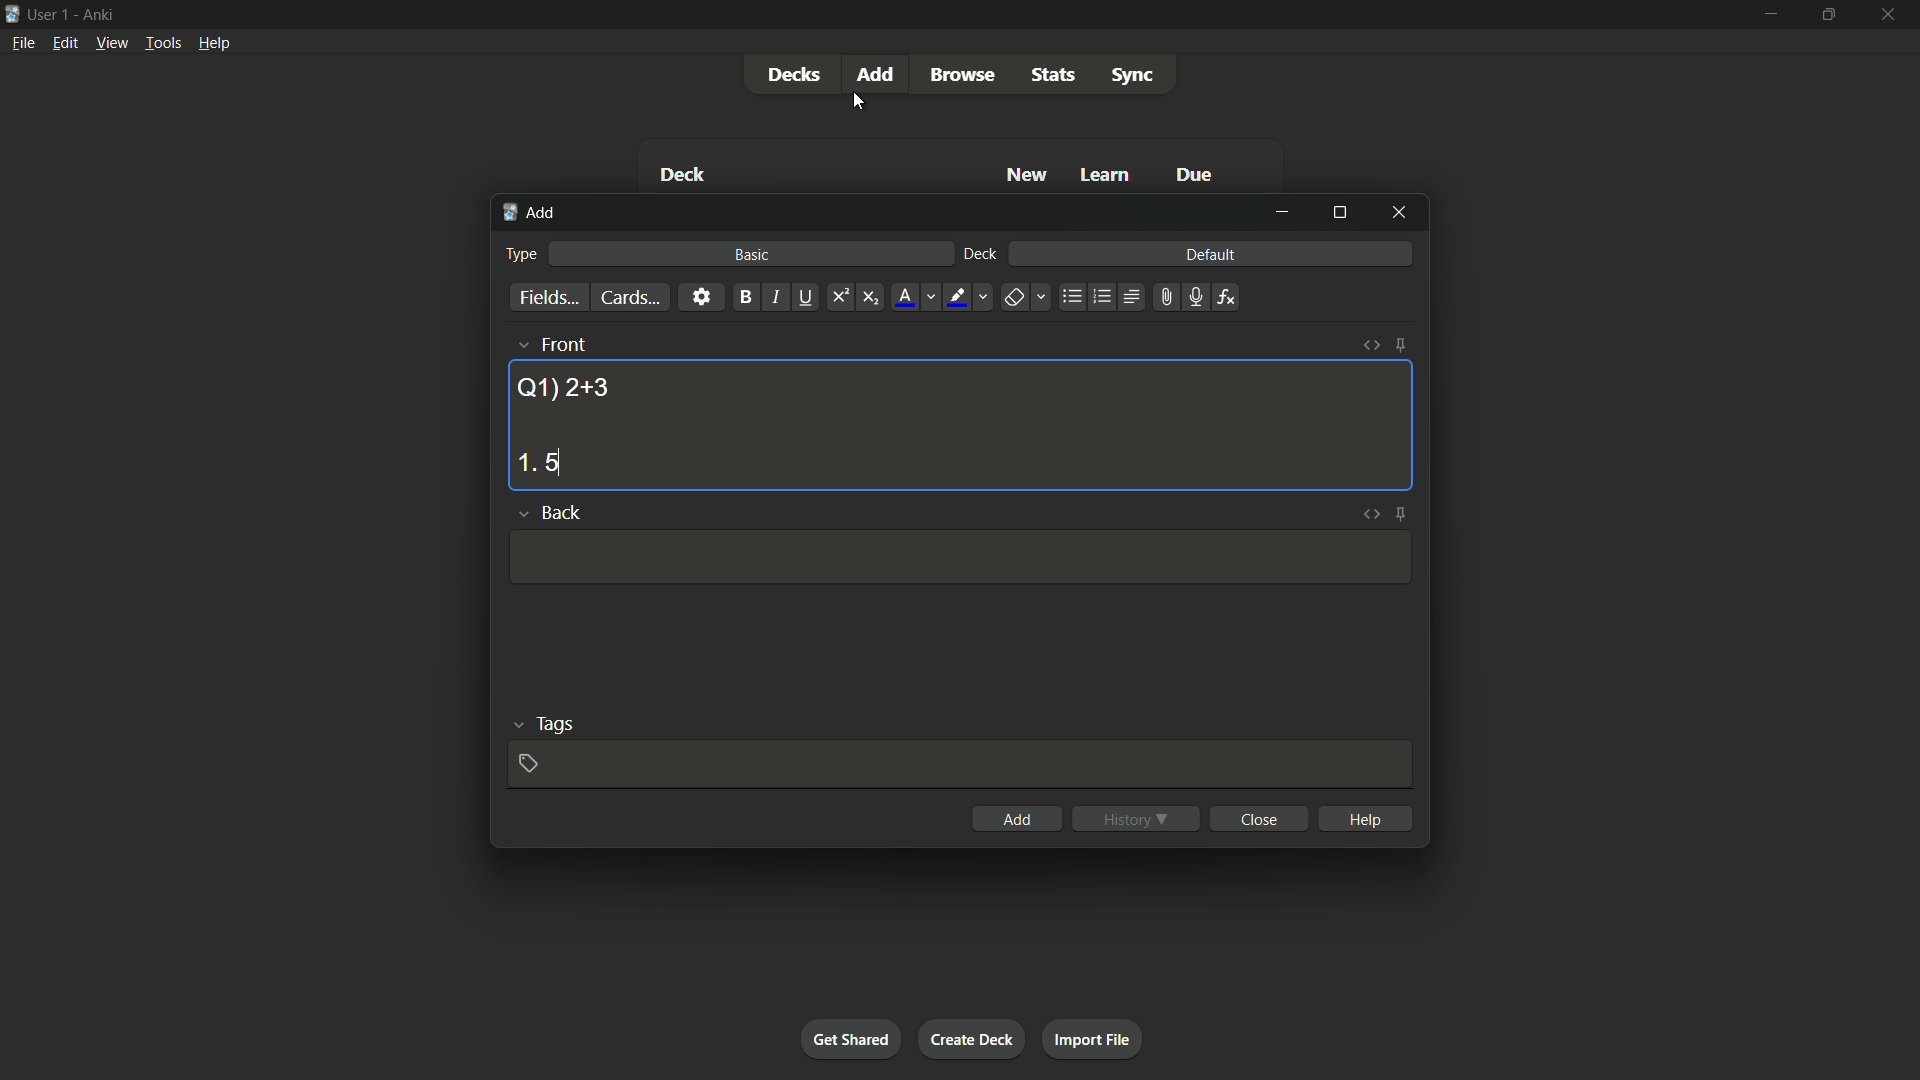 The image size is (1920, 1080). What do you see at coordinates (1282, 212) in the screenshot?
I see `minimize` at bounding box center [1282, 212].